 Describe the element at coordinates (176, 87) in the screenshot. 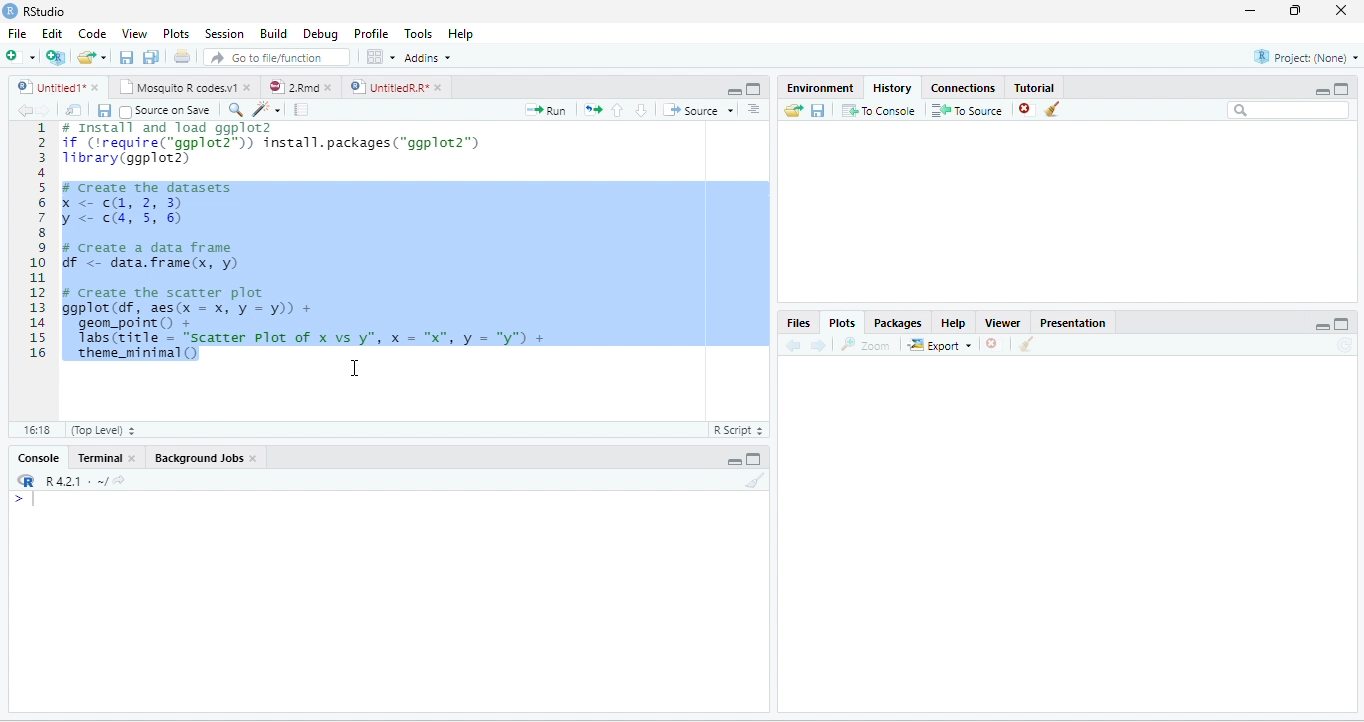

I see `Mosquito R codes.v1` at that location.